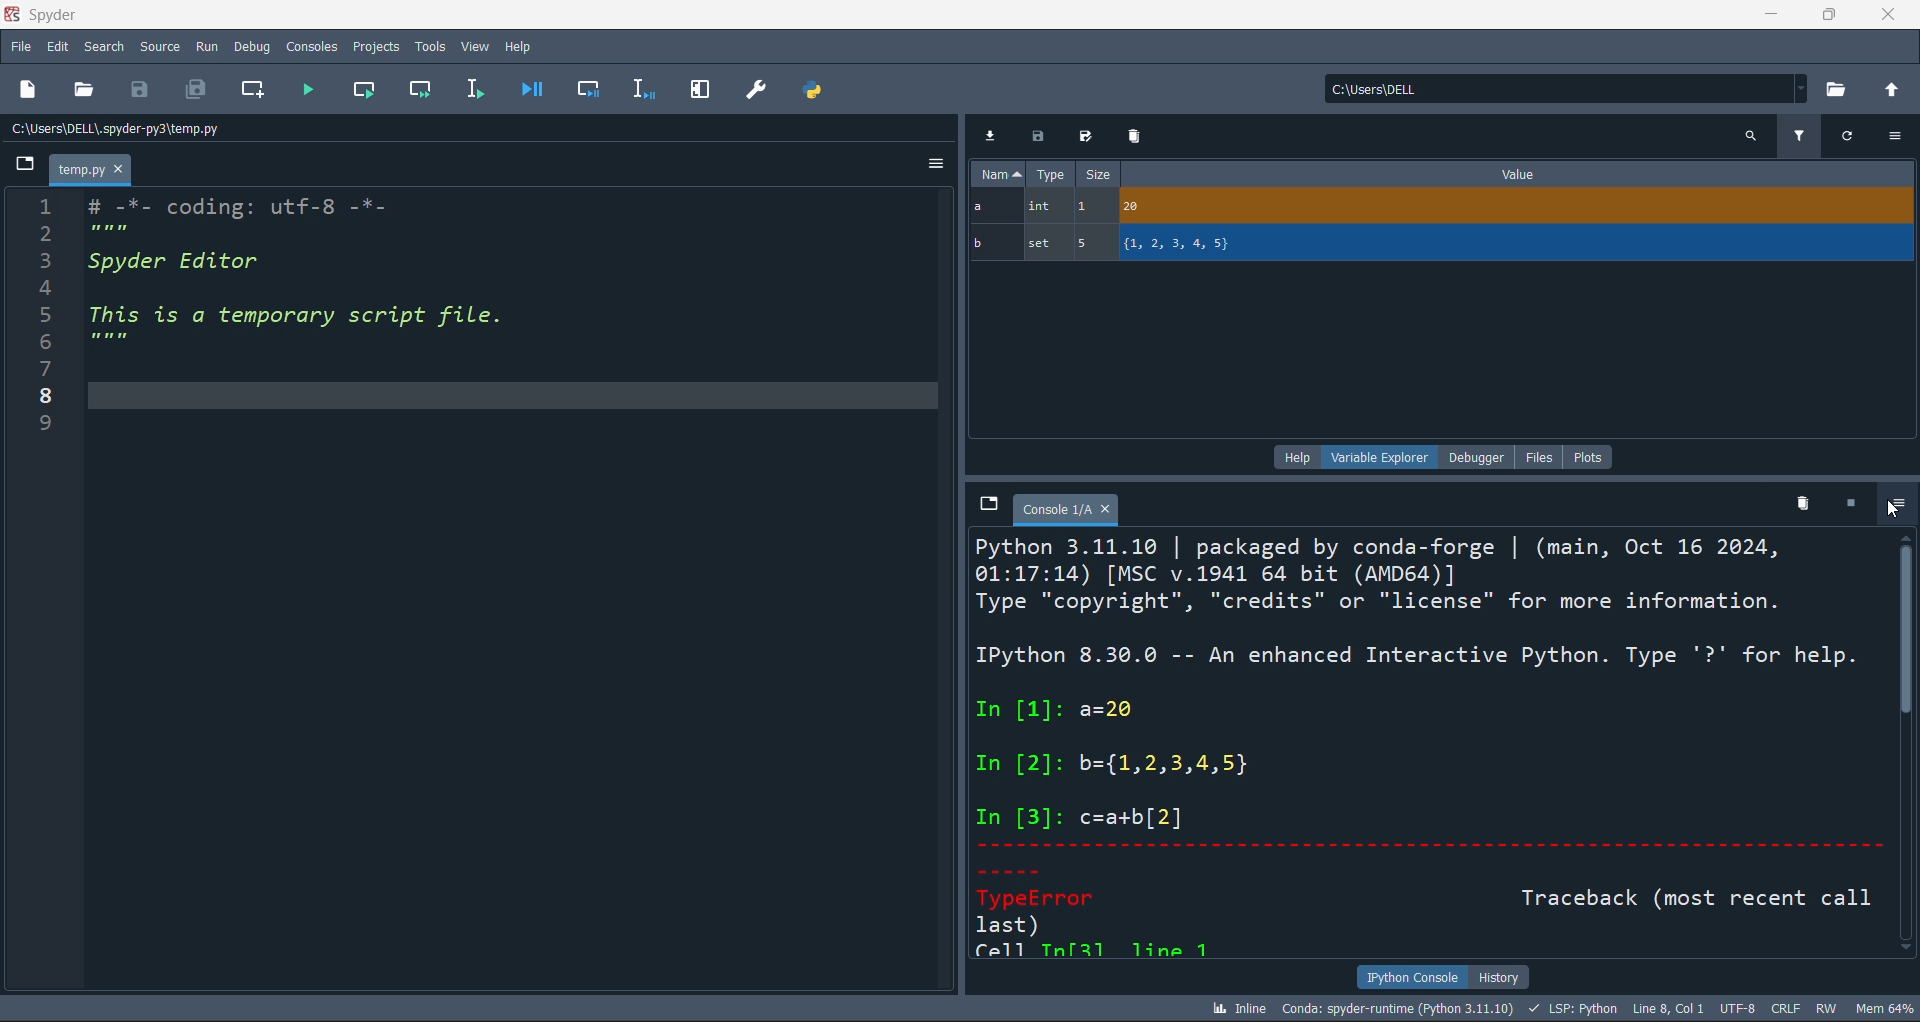 This screenshot has height=1022, width=1920. I want to click on variable explorer (selected)), so click(1379, 456).